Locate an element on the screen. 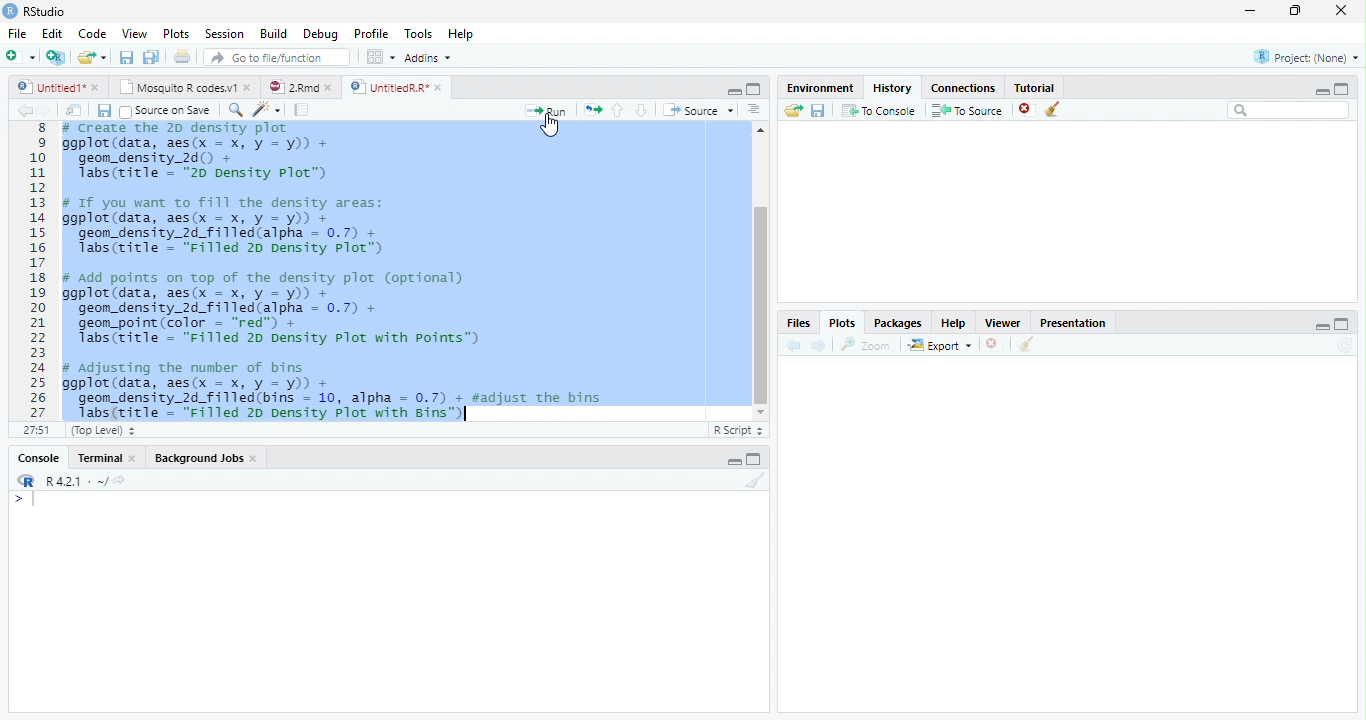  next is located at coordinates (821, 346).